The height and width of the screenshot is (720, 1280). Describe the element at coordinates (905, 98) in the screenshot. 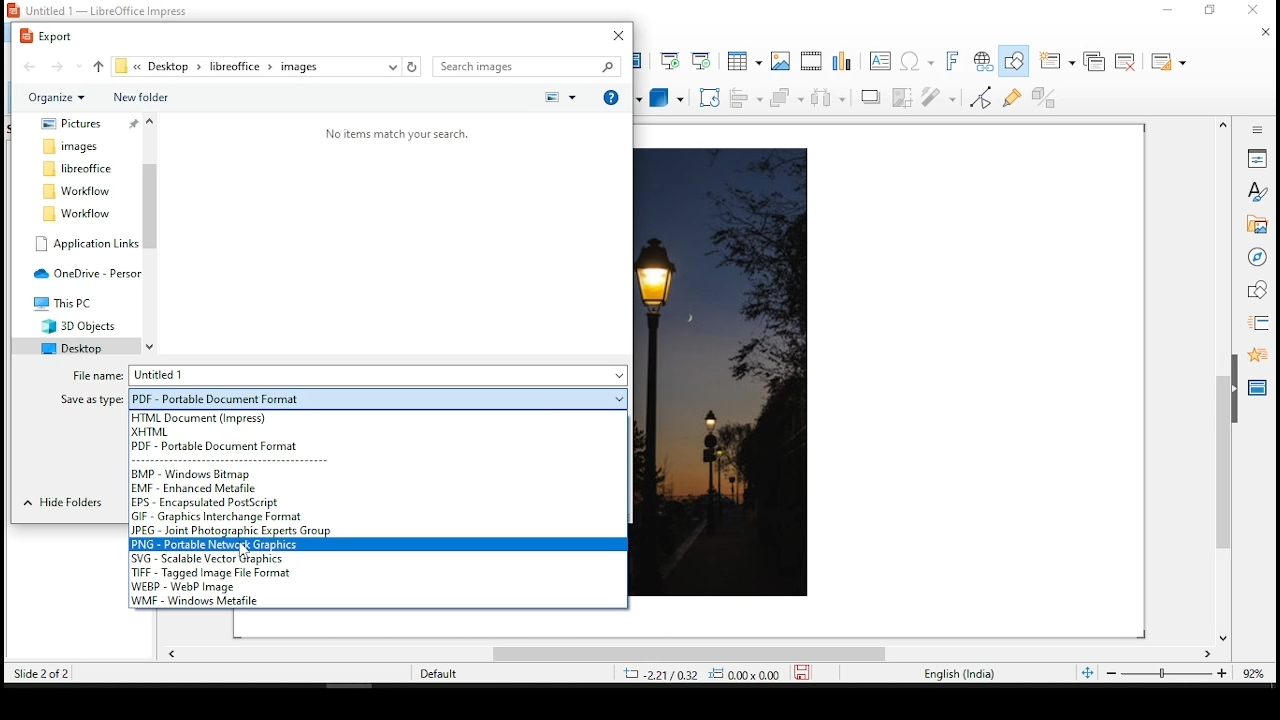

I see `crop image` at that location.